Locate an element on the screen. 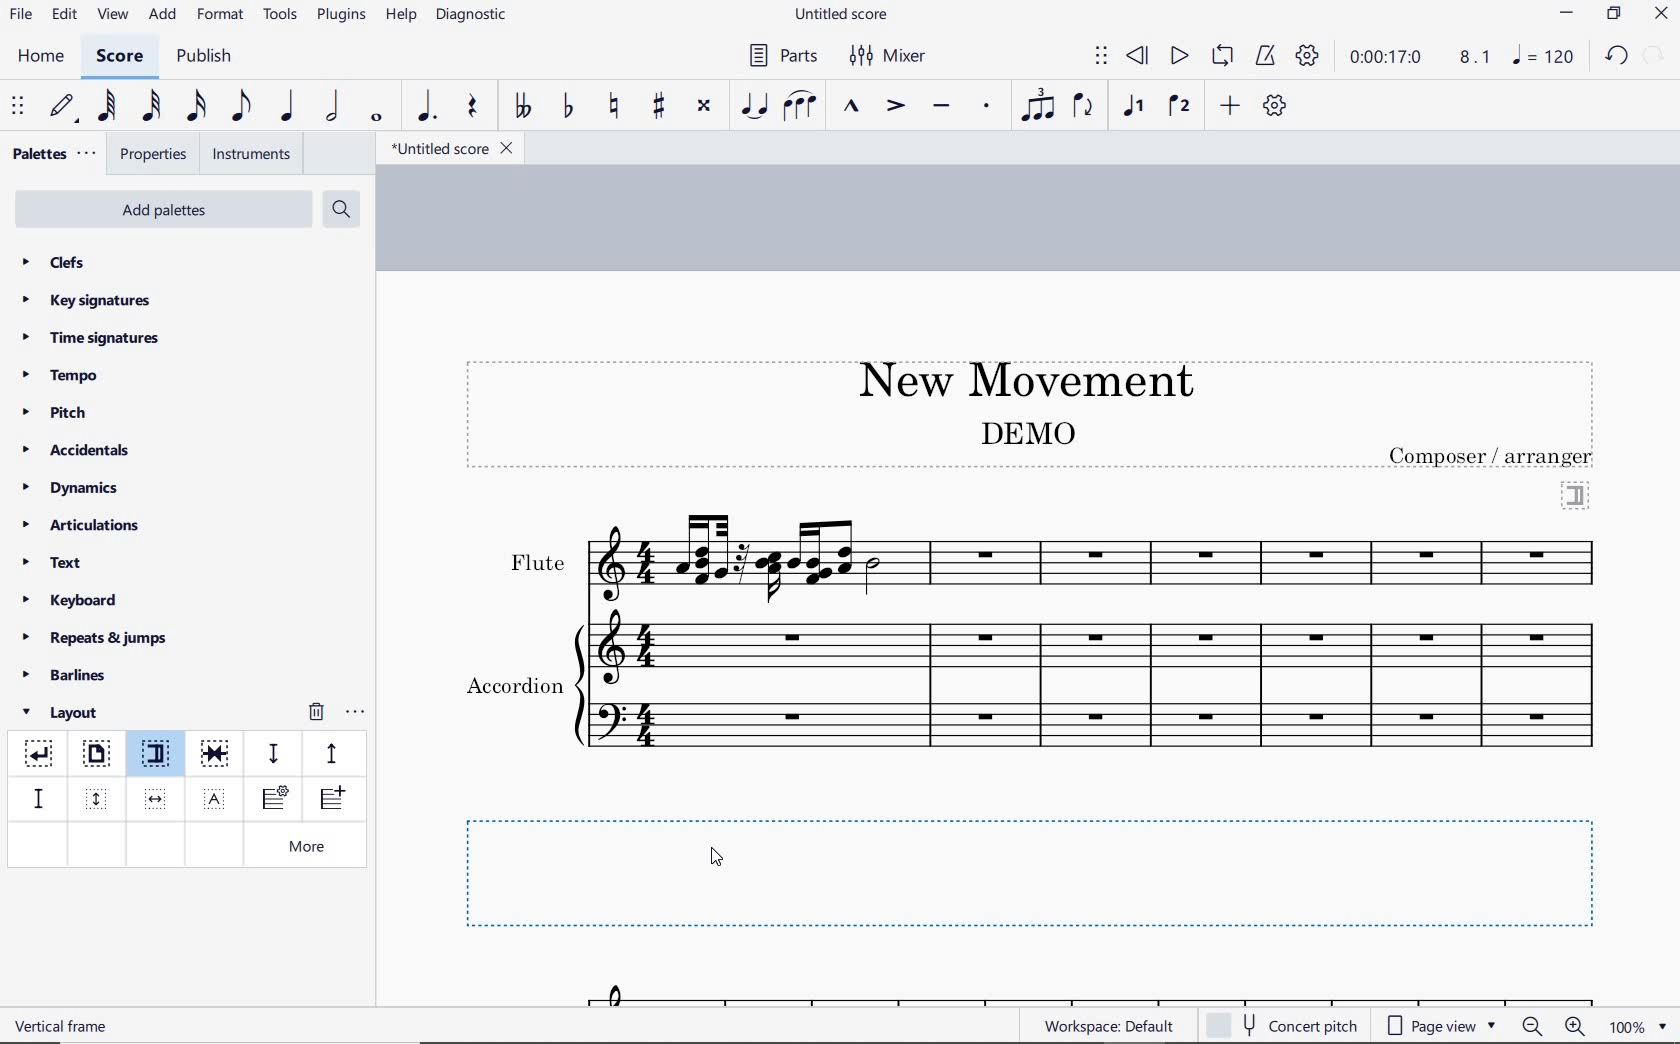  zoom out is located at coordinates (1534, 1026).